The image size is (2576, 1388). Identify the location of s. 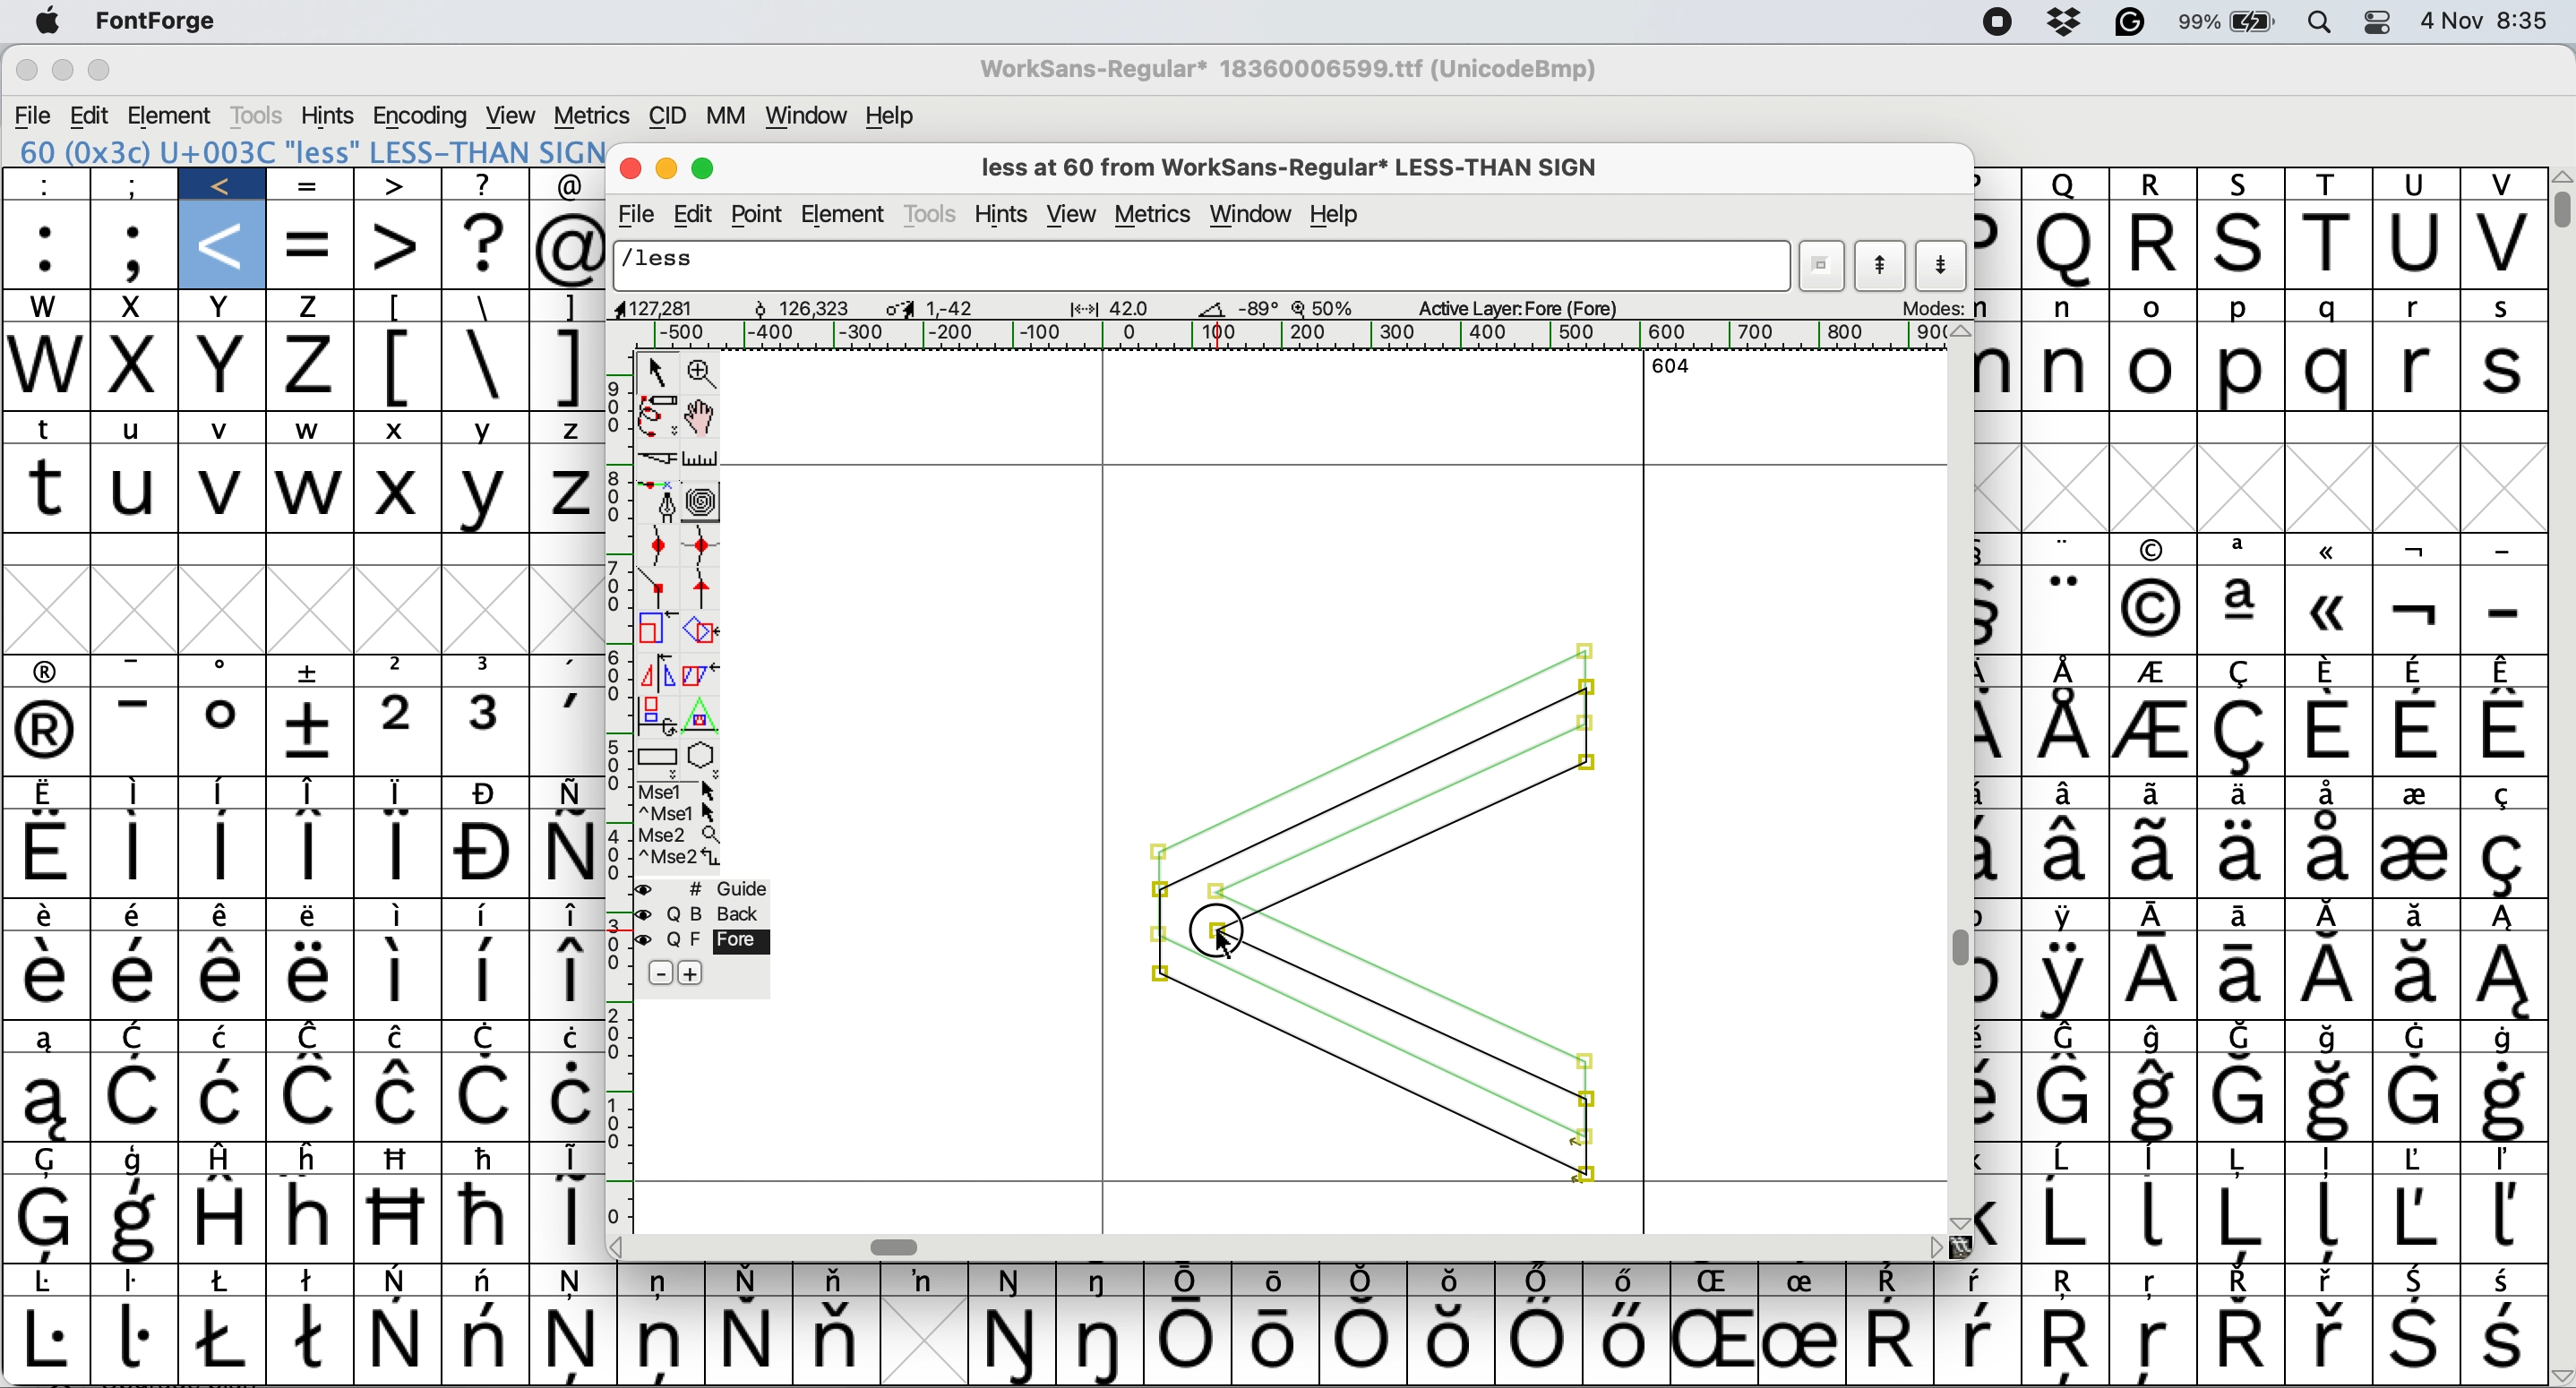
(2243, 246).